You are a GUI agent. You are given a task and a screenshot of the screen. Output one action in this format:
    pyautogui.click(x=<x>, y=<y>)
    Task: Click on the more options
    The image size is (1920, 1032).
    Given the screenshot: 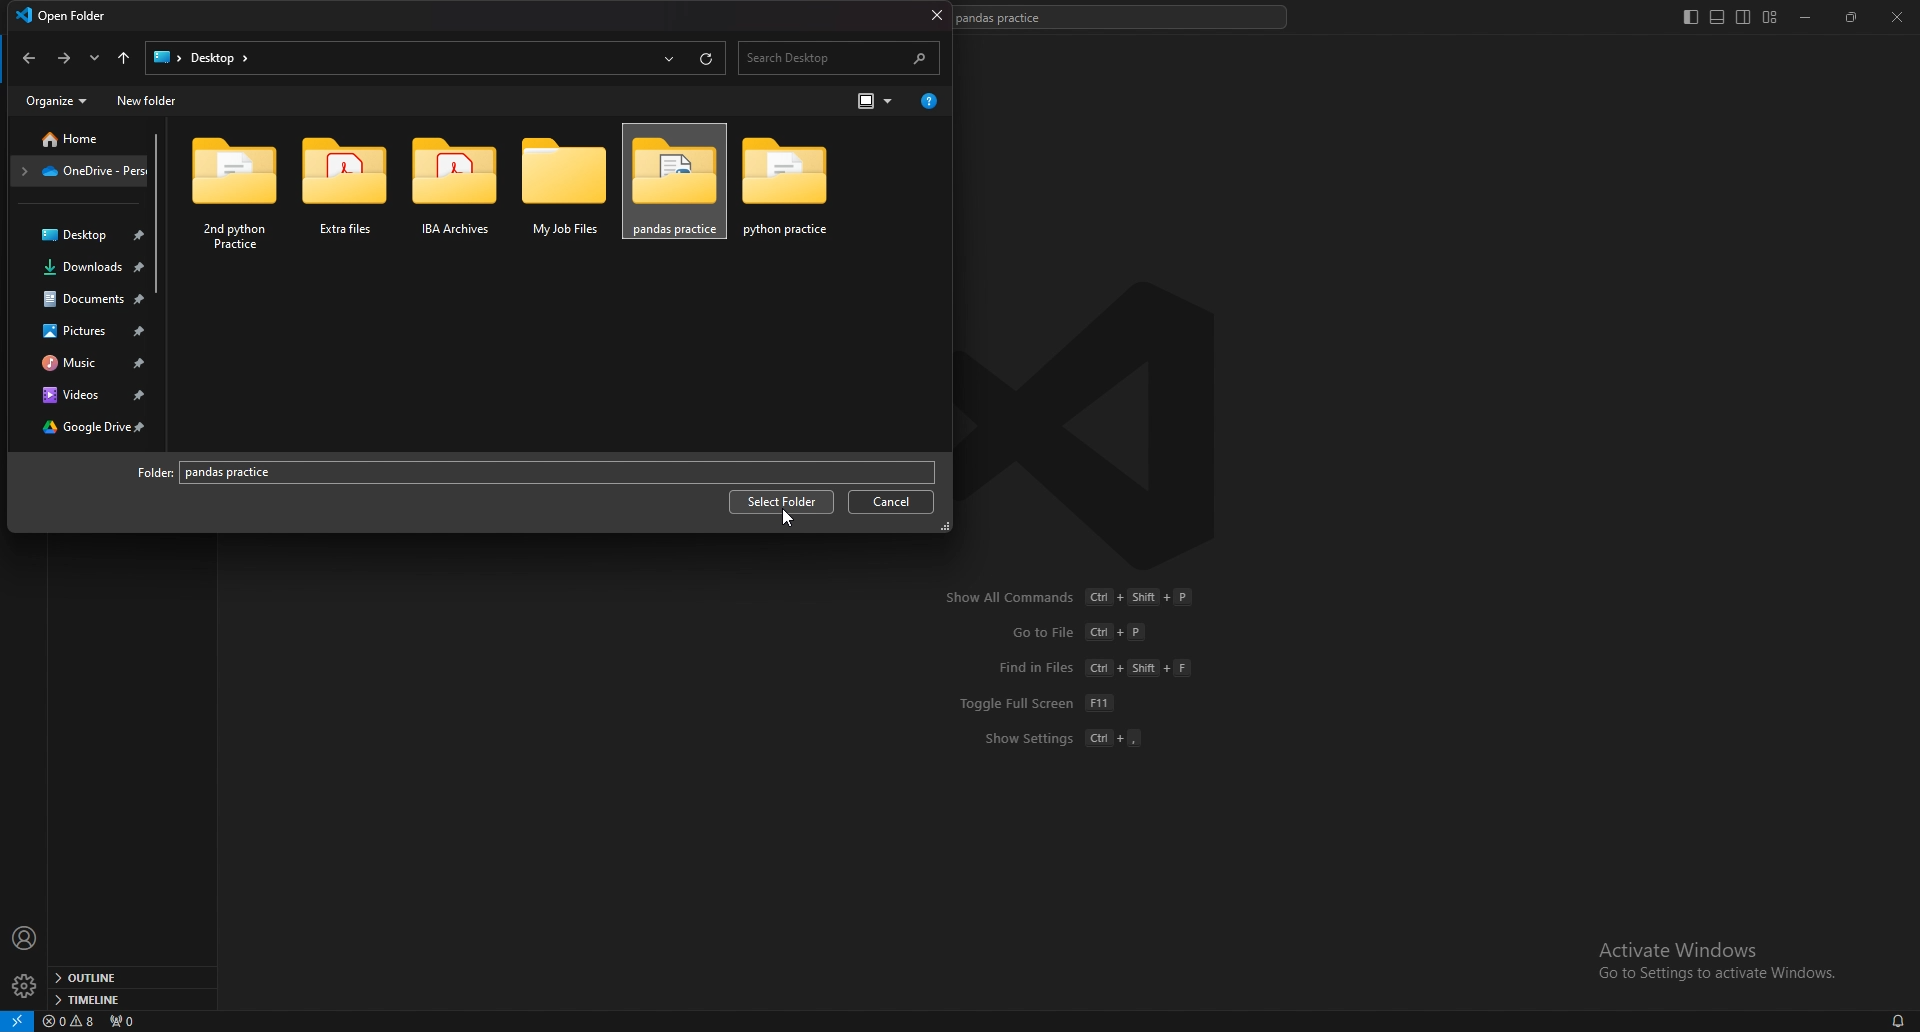 What is the action you would take?
    pyautogui.click(x=931, y=102)
    